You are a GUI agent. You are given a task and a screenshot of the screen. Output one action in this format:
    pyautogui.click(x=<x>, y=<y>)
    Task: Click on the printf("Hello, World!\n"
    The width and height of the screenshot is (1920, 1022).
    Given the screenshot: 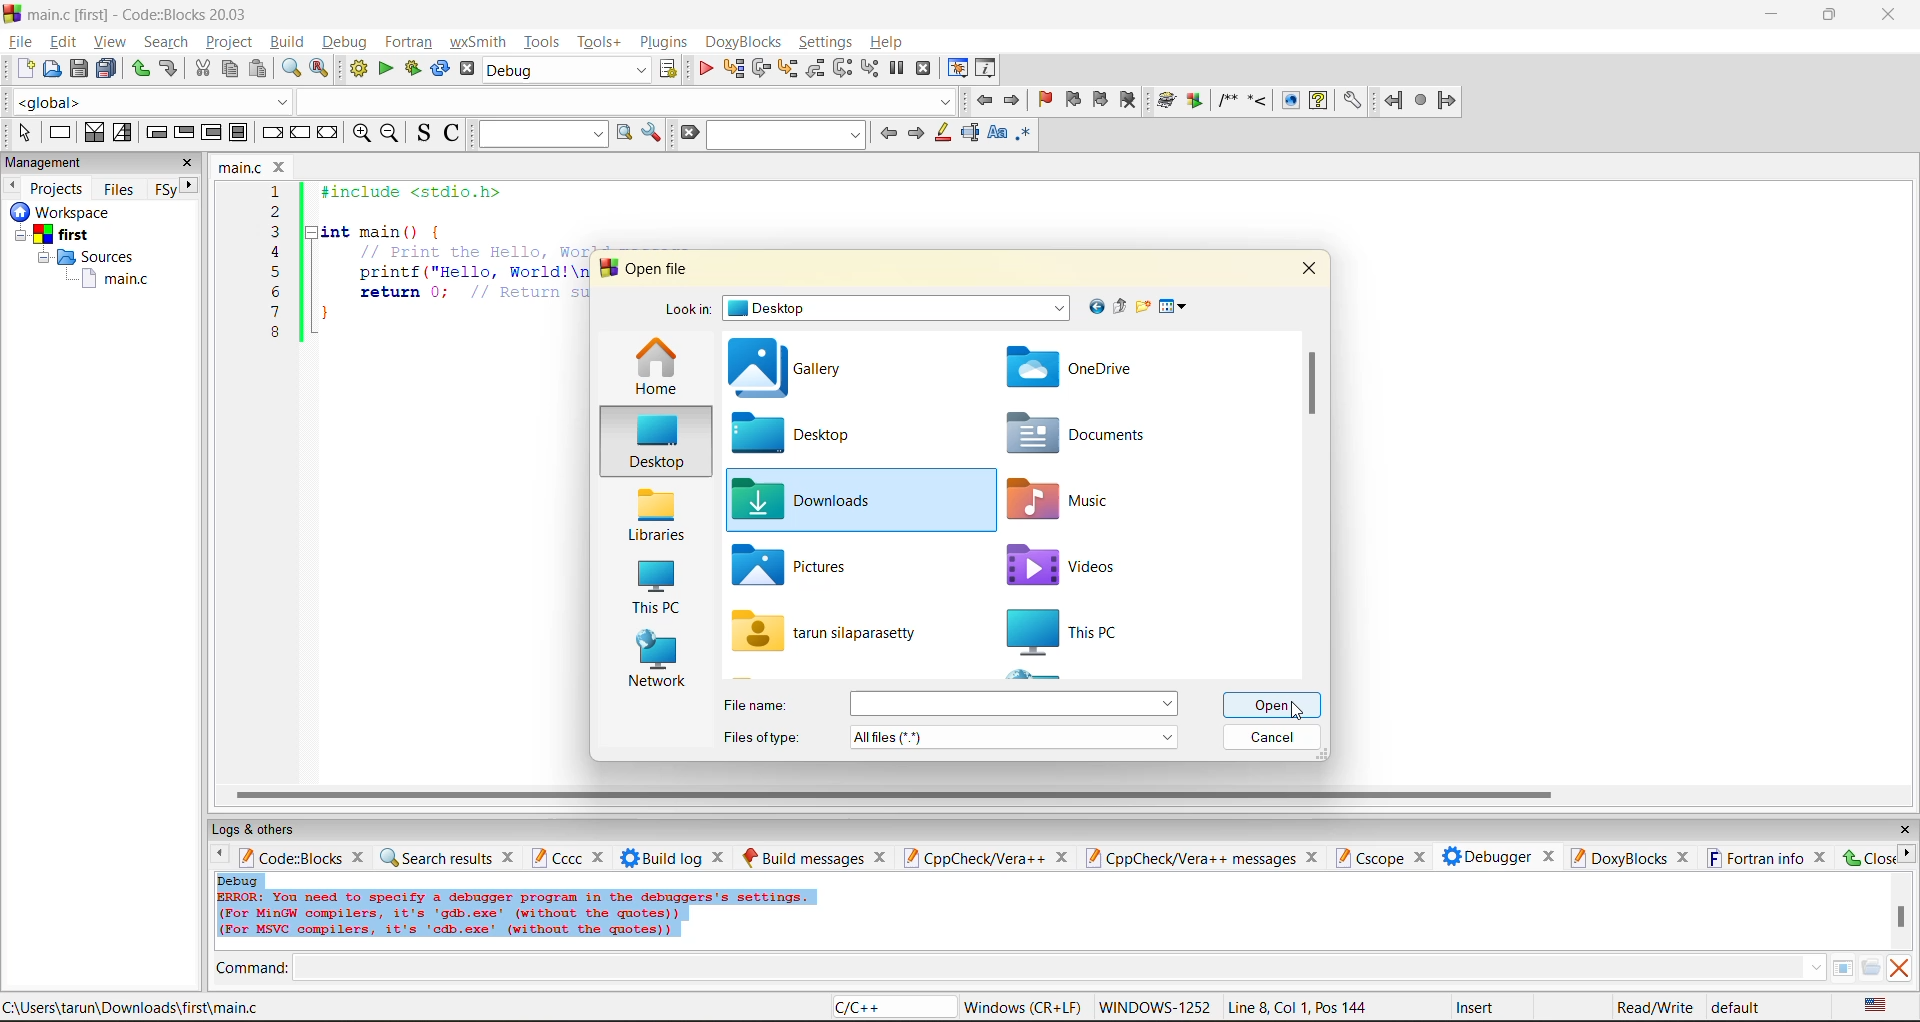 What is the action you would take?
    pyautogui.click(x=472, y=272)
    